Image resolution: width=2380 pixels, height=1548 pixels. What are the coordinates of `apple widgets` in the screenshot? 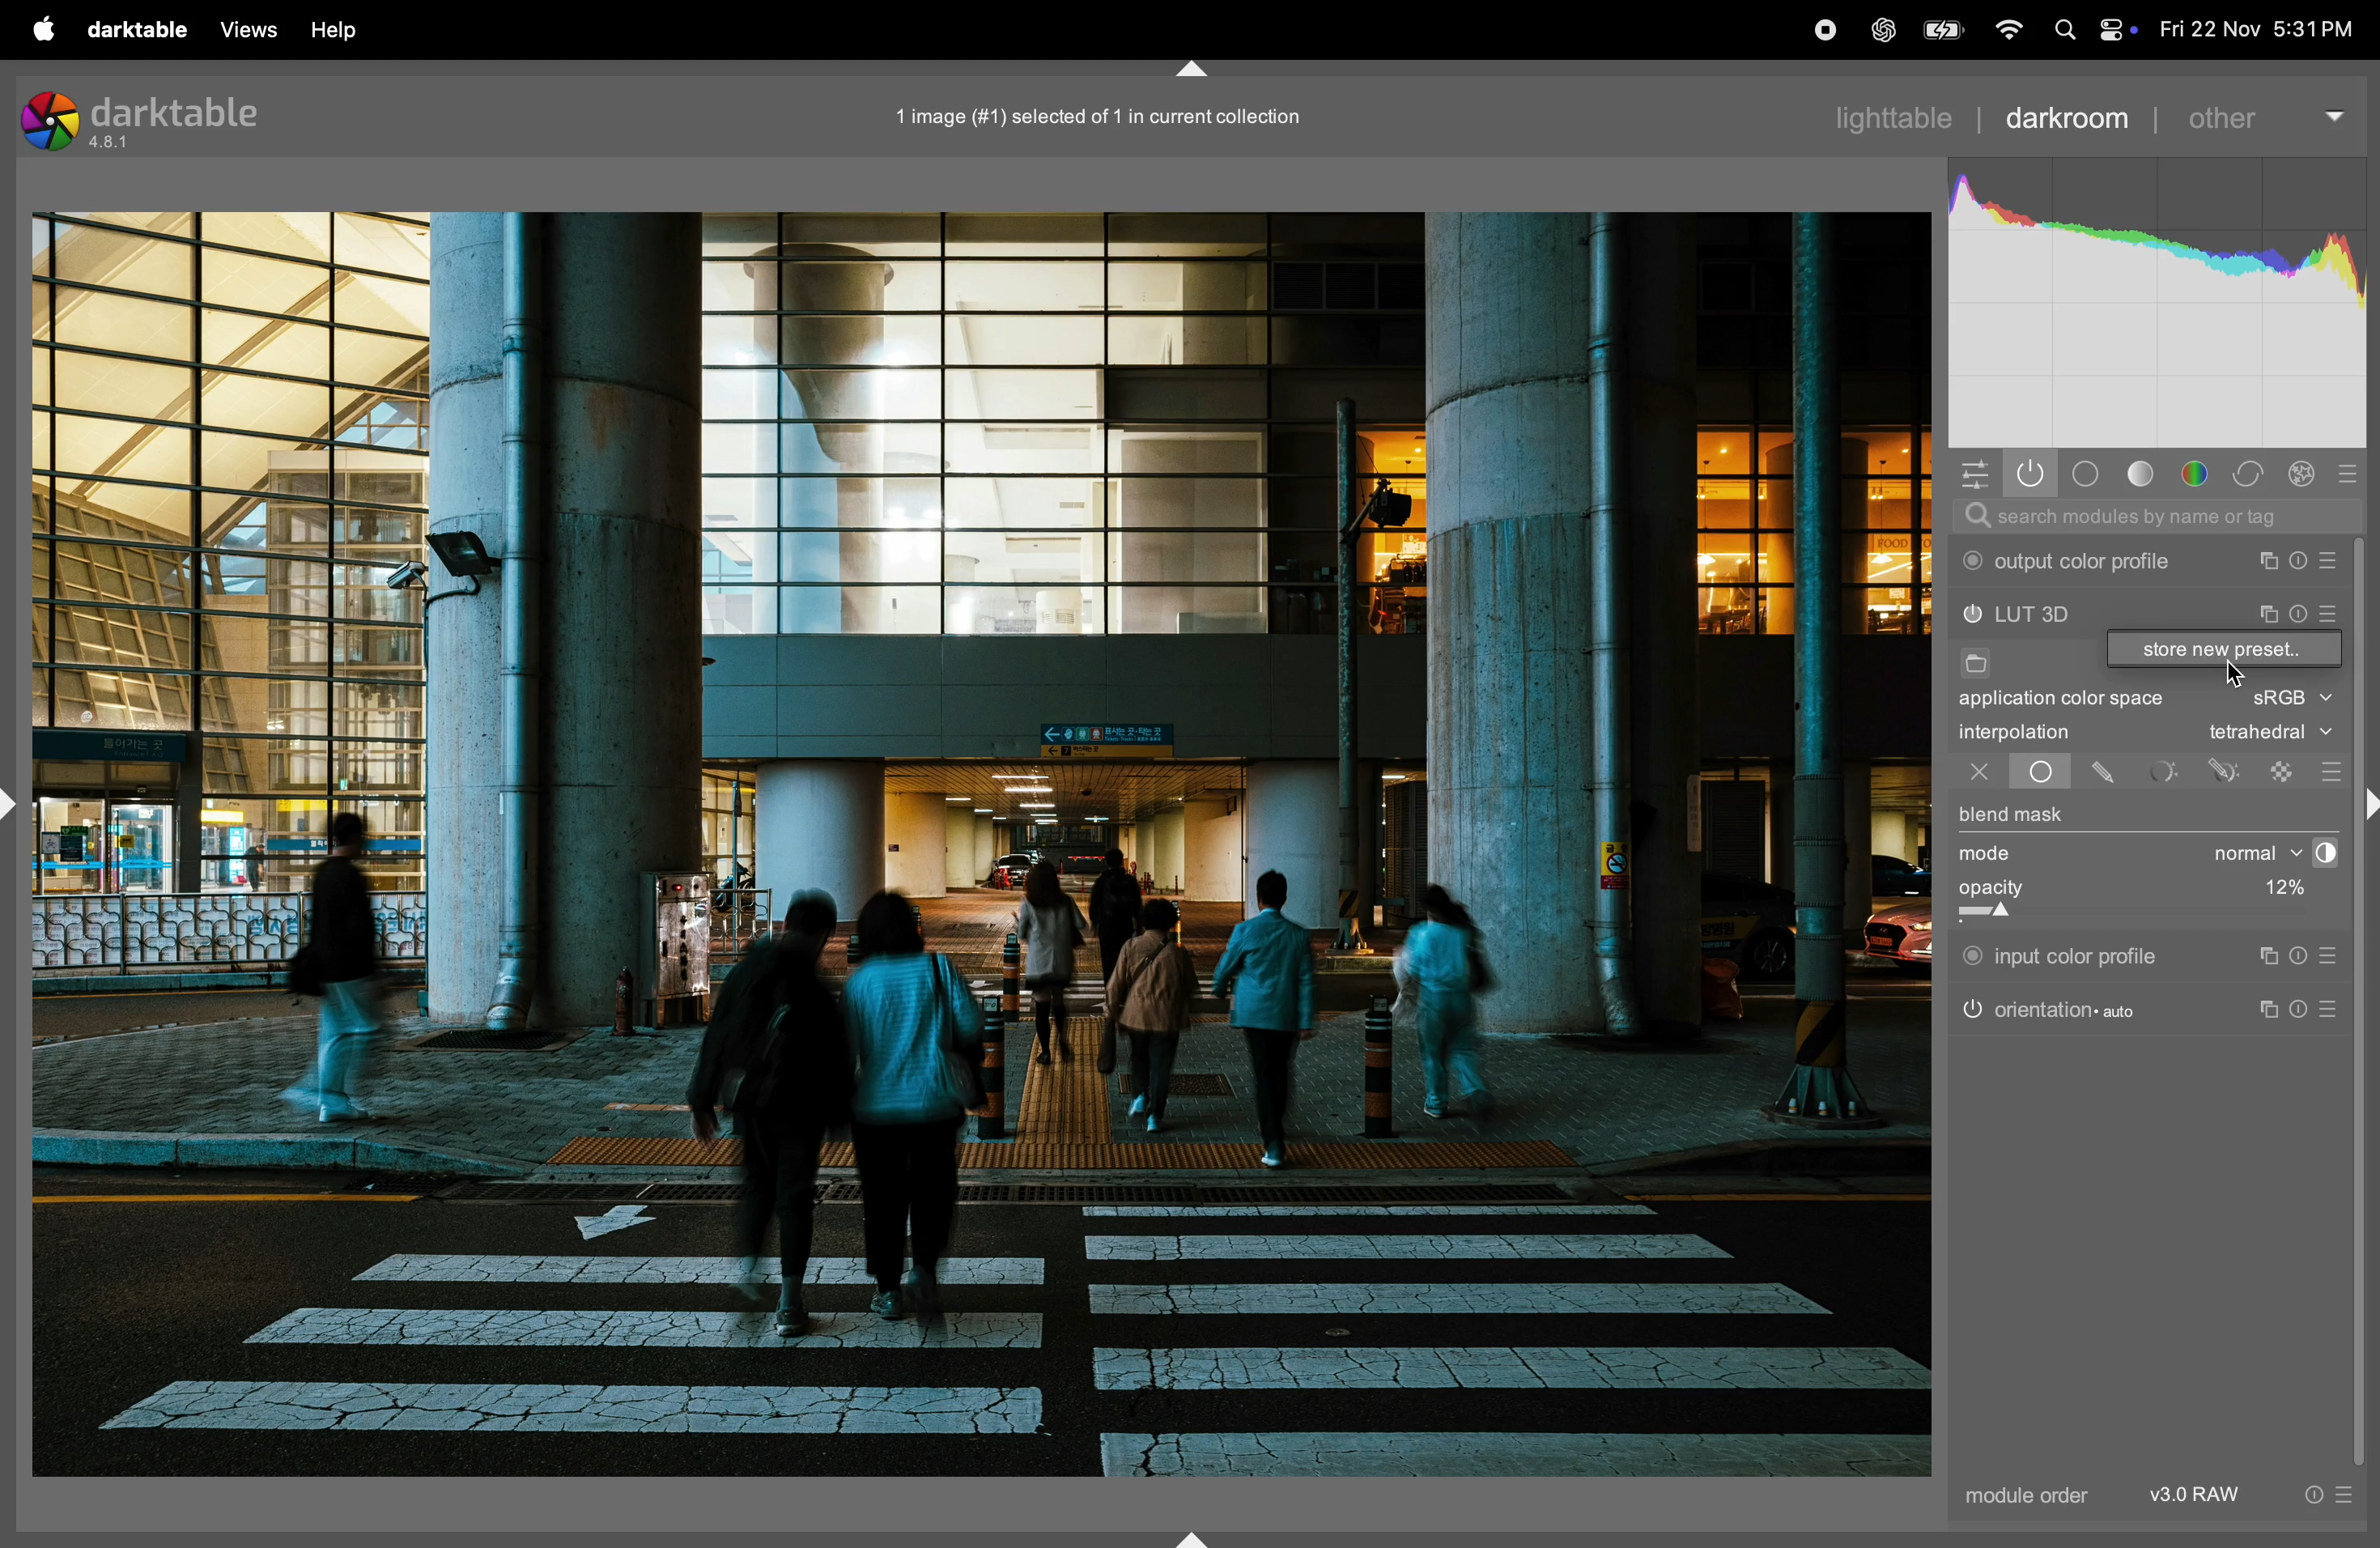 It's located at (2114, 29).